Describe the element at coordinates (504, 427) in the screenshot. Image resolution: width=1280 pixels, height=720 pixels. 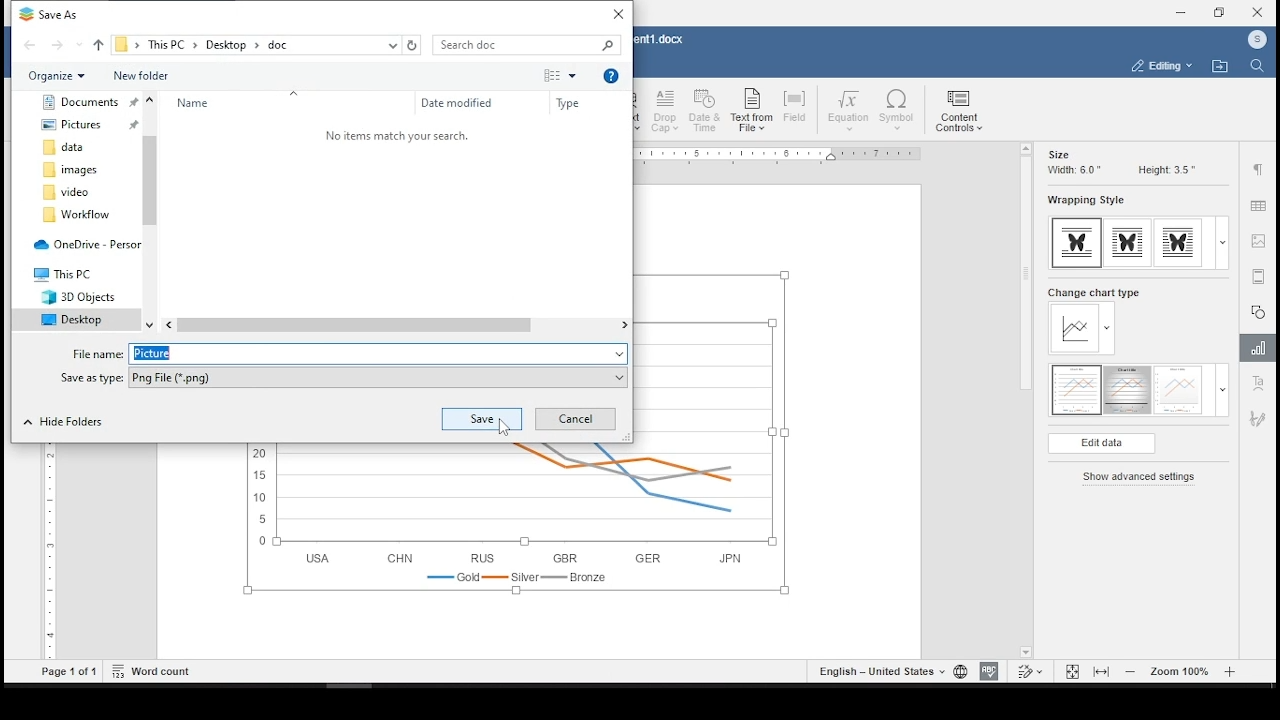
I see `cursor` at that location.